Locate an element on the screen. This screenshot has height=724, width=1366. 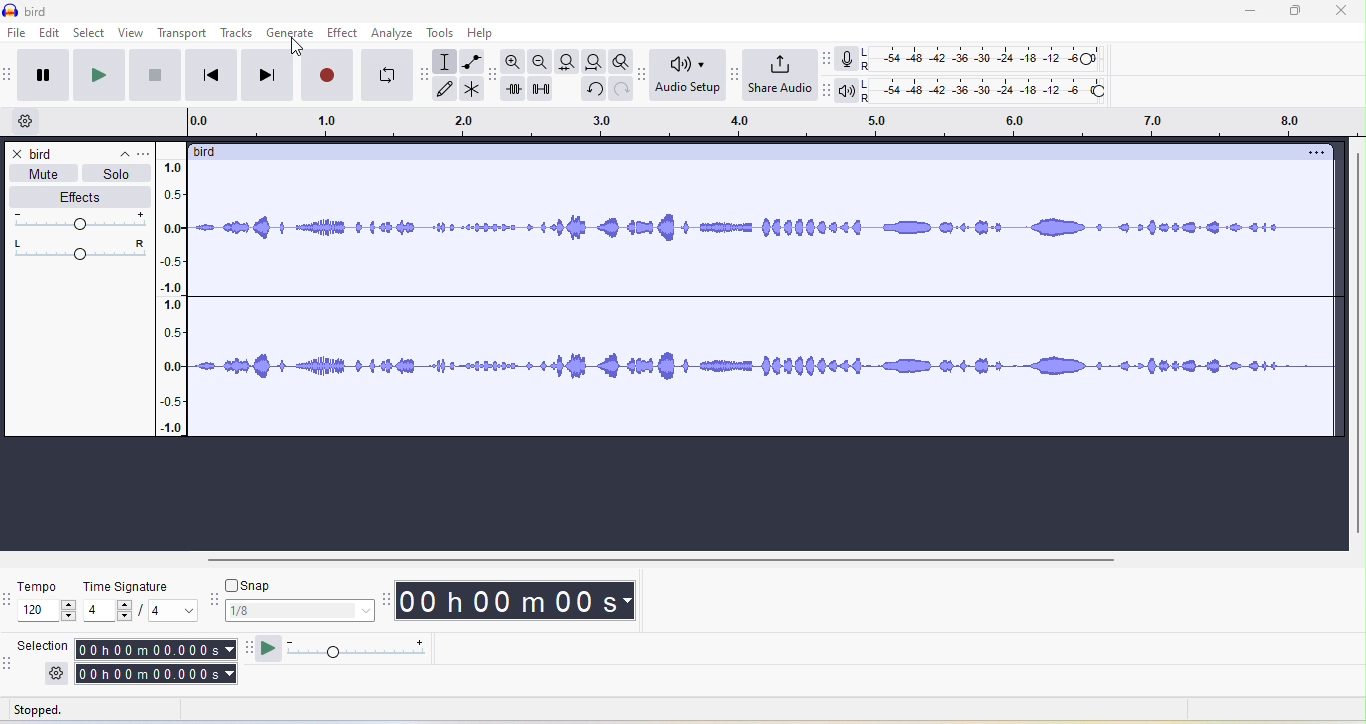
effect is located at coordinates (346, 35).